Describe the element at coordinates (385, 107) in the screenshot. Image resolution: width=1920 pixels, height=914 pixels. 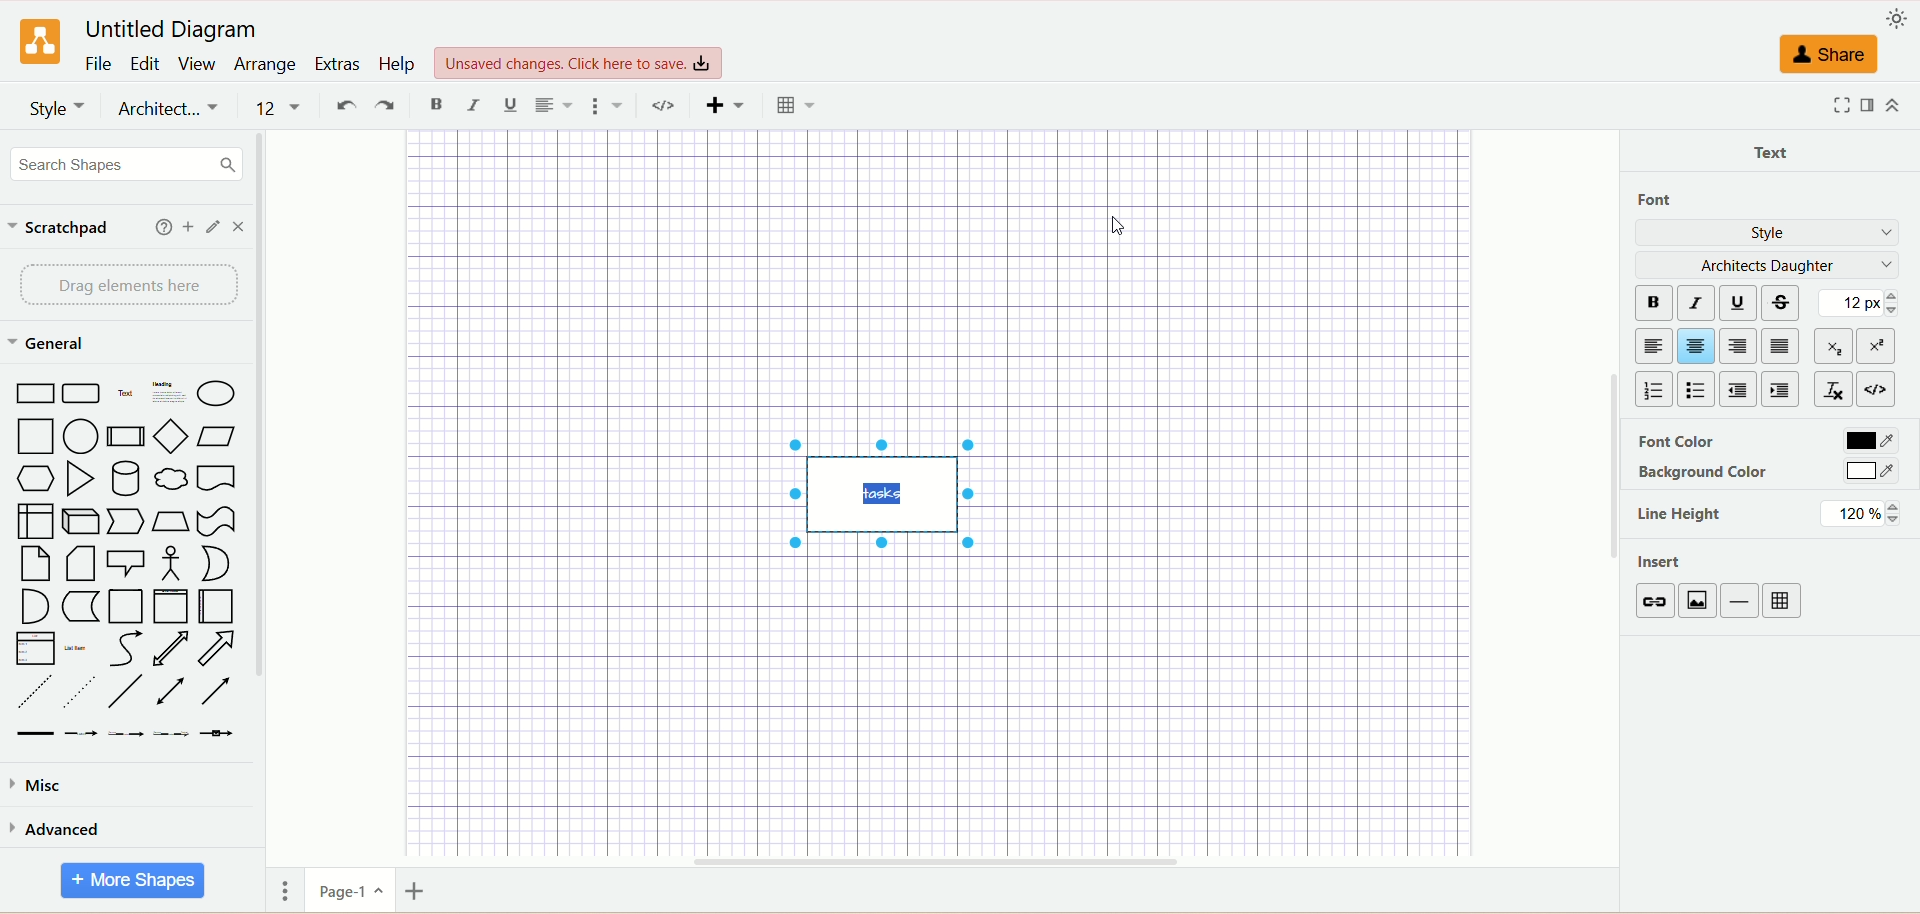
I see `Redo` at that location.